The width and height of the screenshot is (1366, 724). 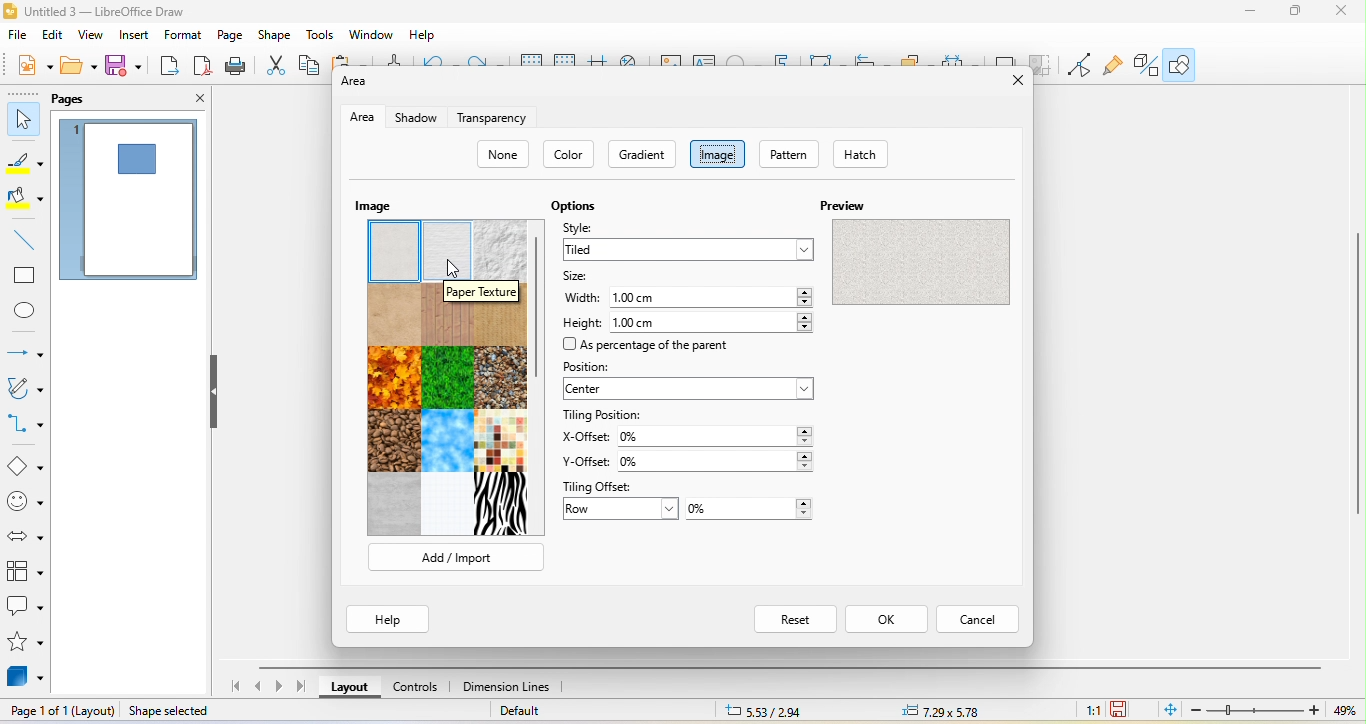 What do you see at coordinates (1272, 712) in the screenshot?
I see `zoom` at bounding box center [1272, 712].